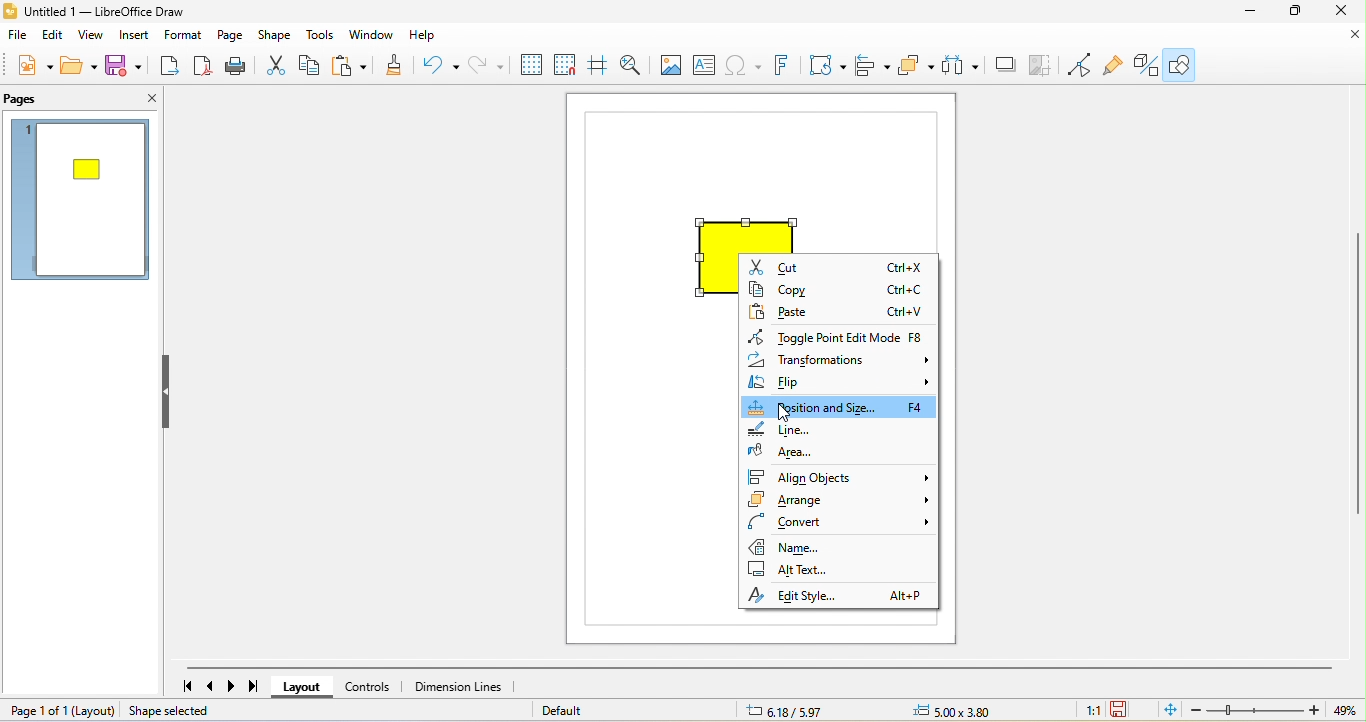 The height and width of the screenshot is (722, 1366). I want to click on export, so click(167, 68).